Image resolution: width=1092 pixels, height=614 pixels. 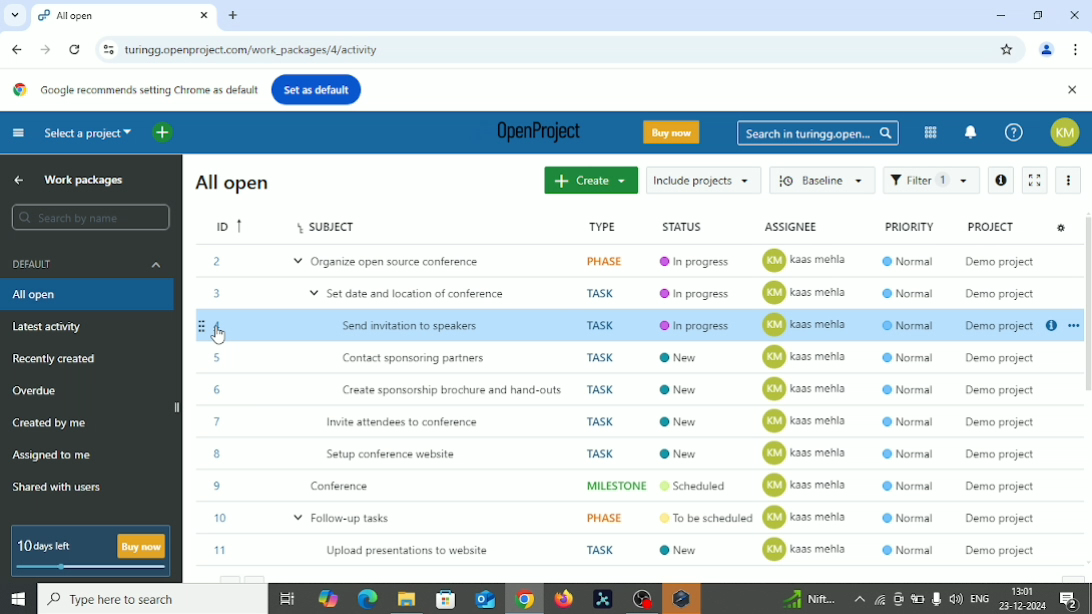 I want to click on To notification center, so click(x=971, y=130).